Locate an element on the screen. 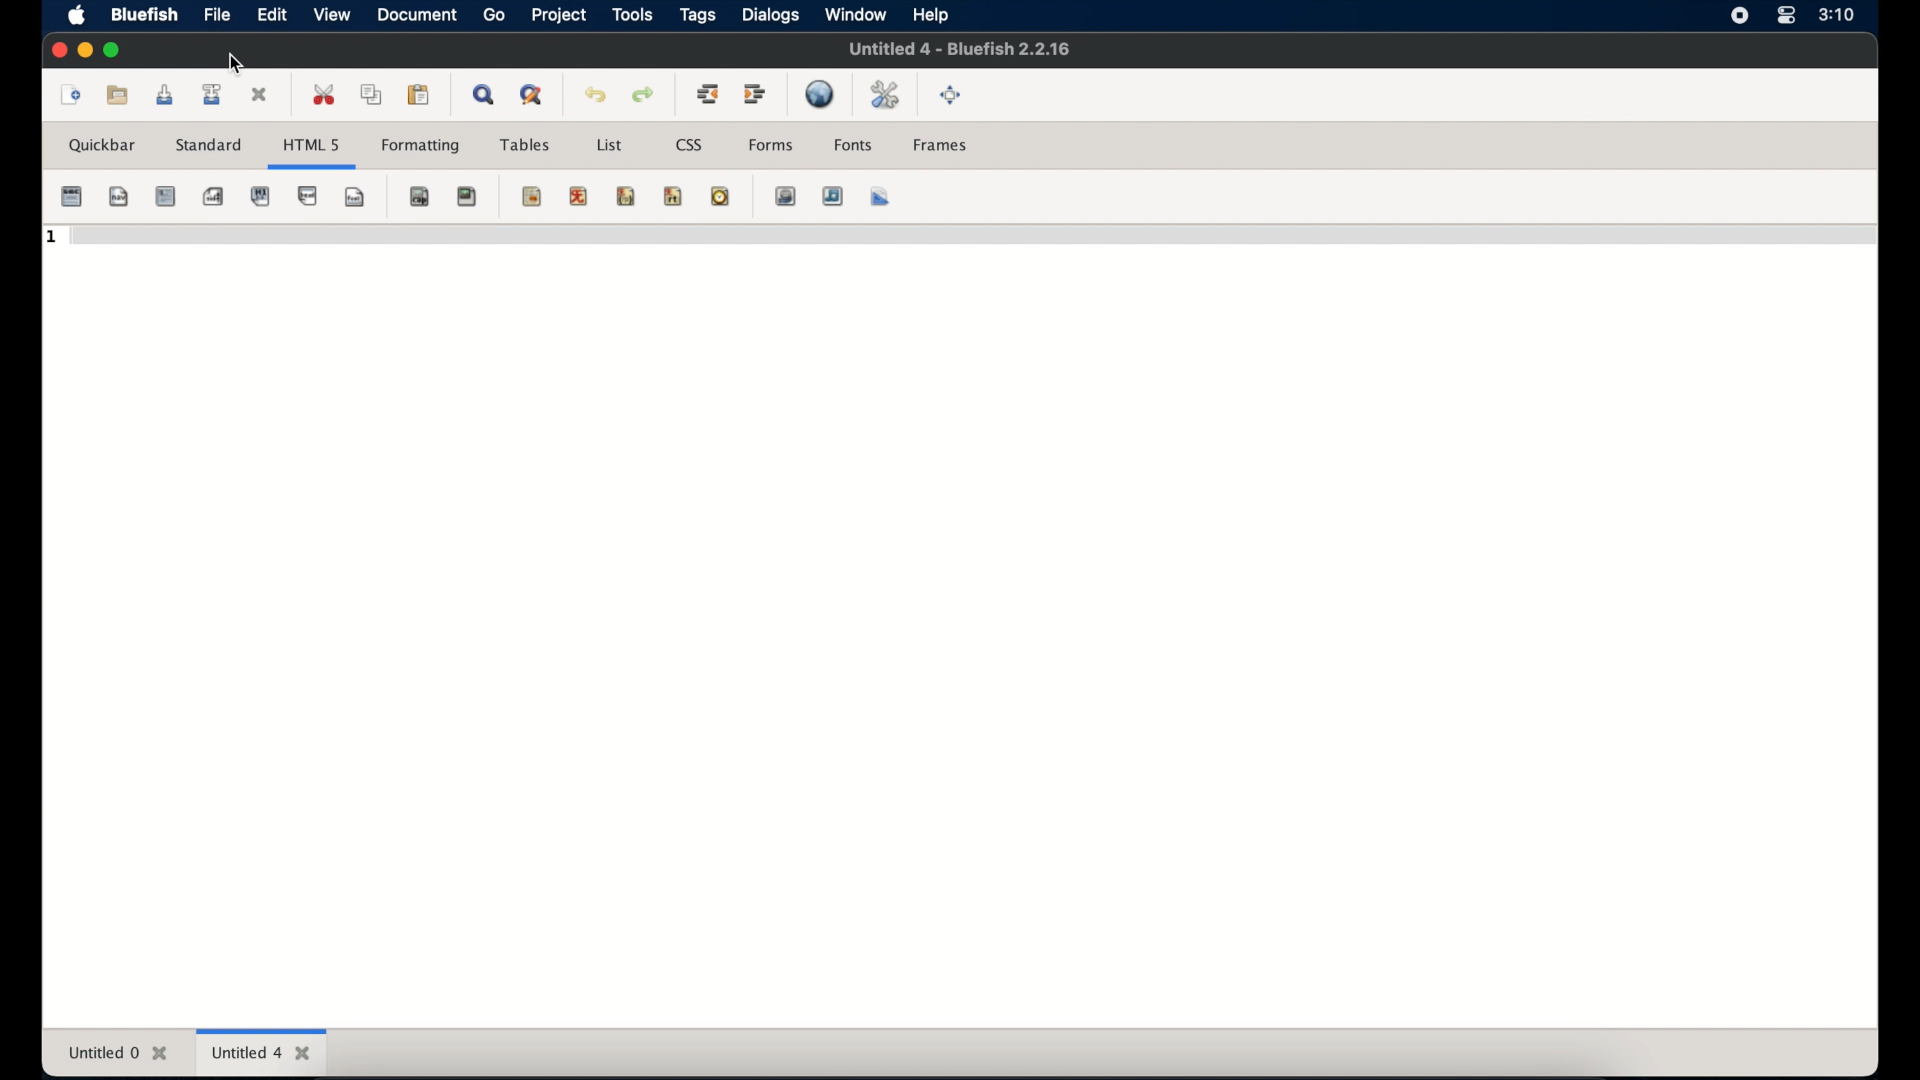  emphasis is located at coordinates (213, 196).